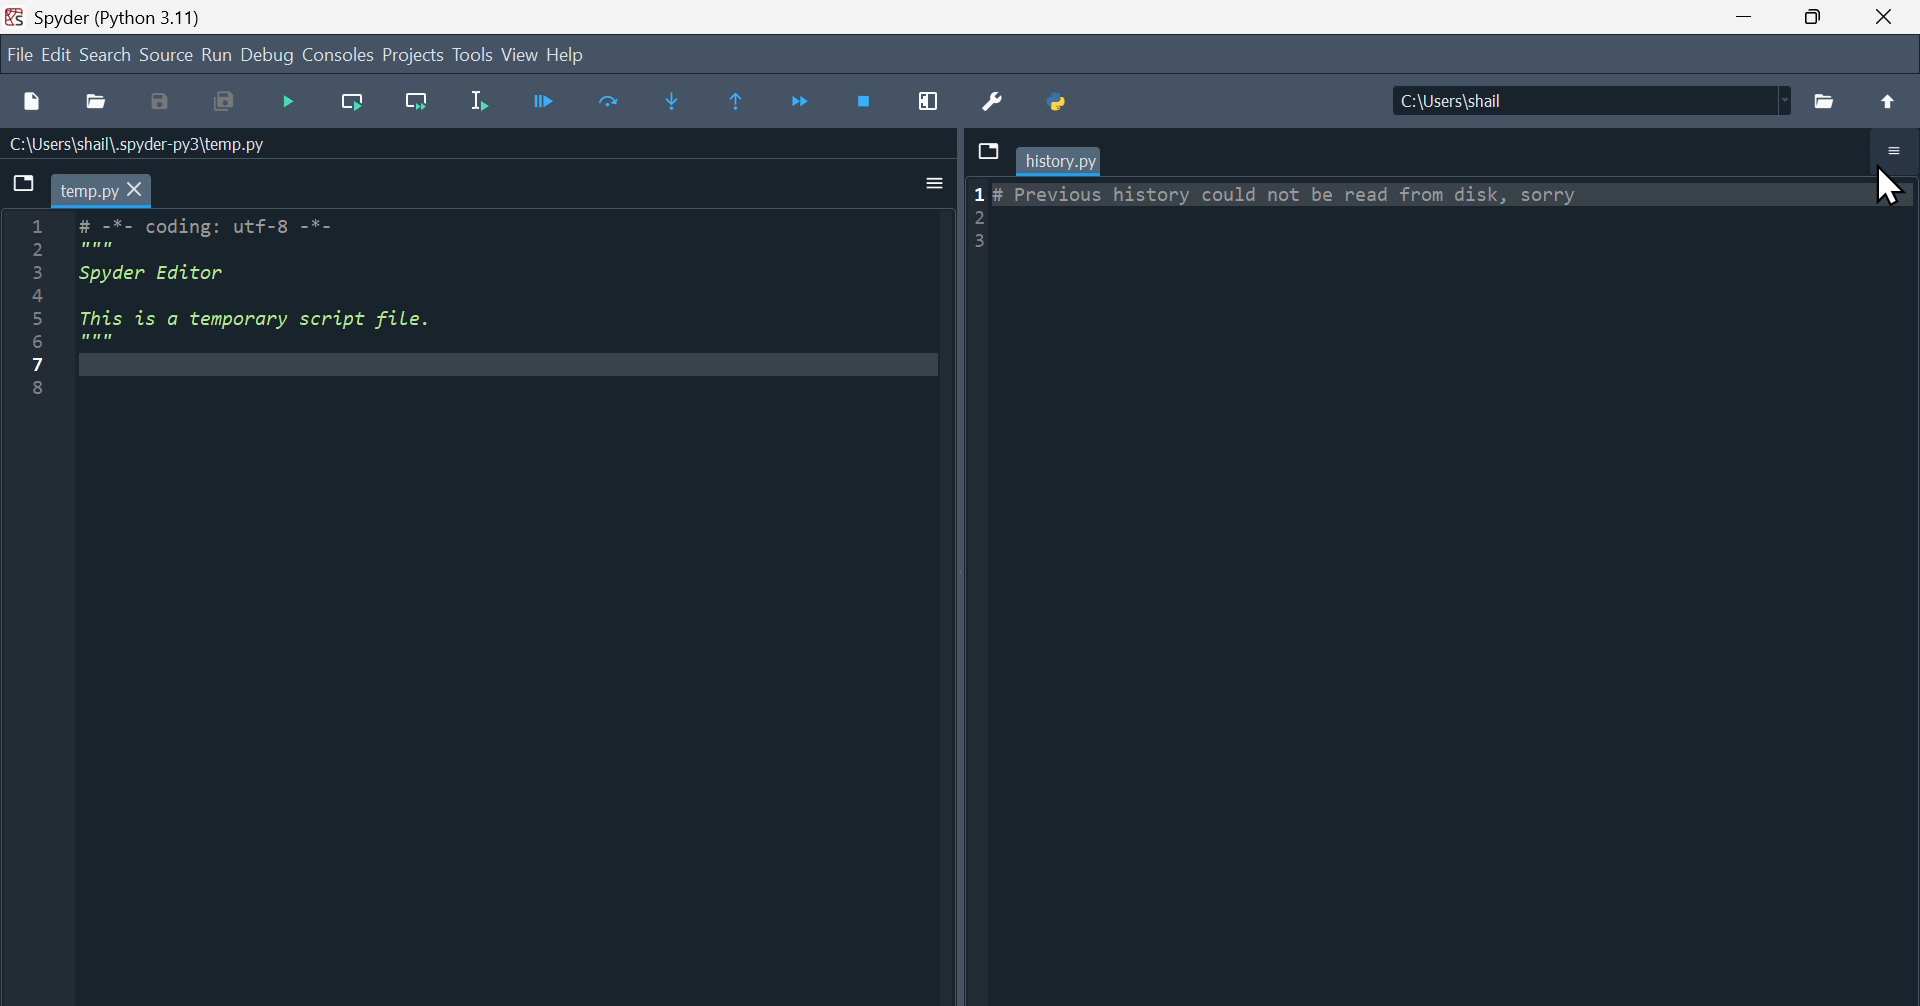 The image size is (1920, 1006). I want to click on Browse tabs, so click(986, 152).